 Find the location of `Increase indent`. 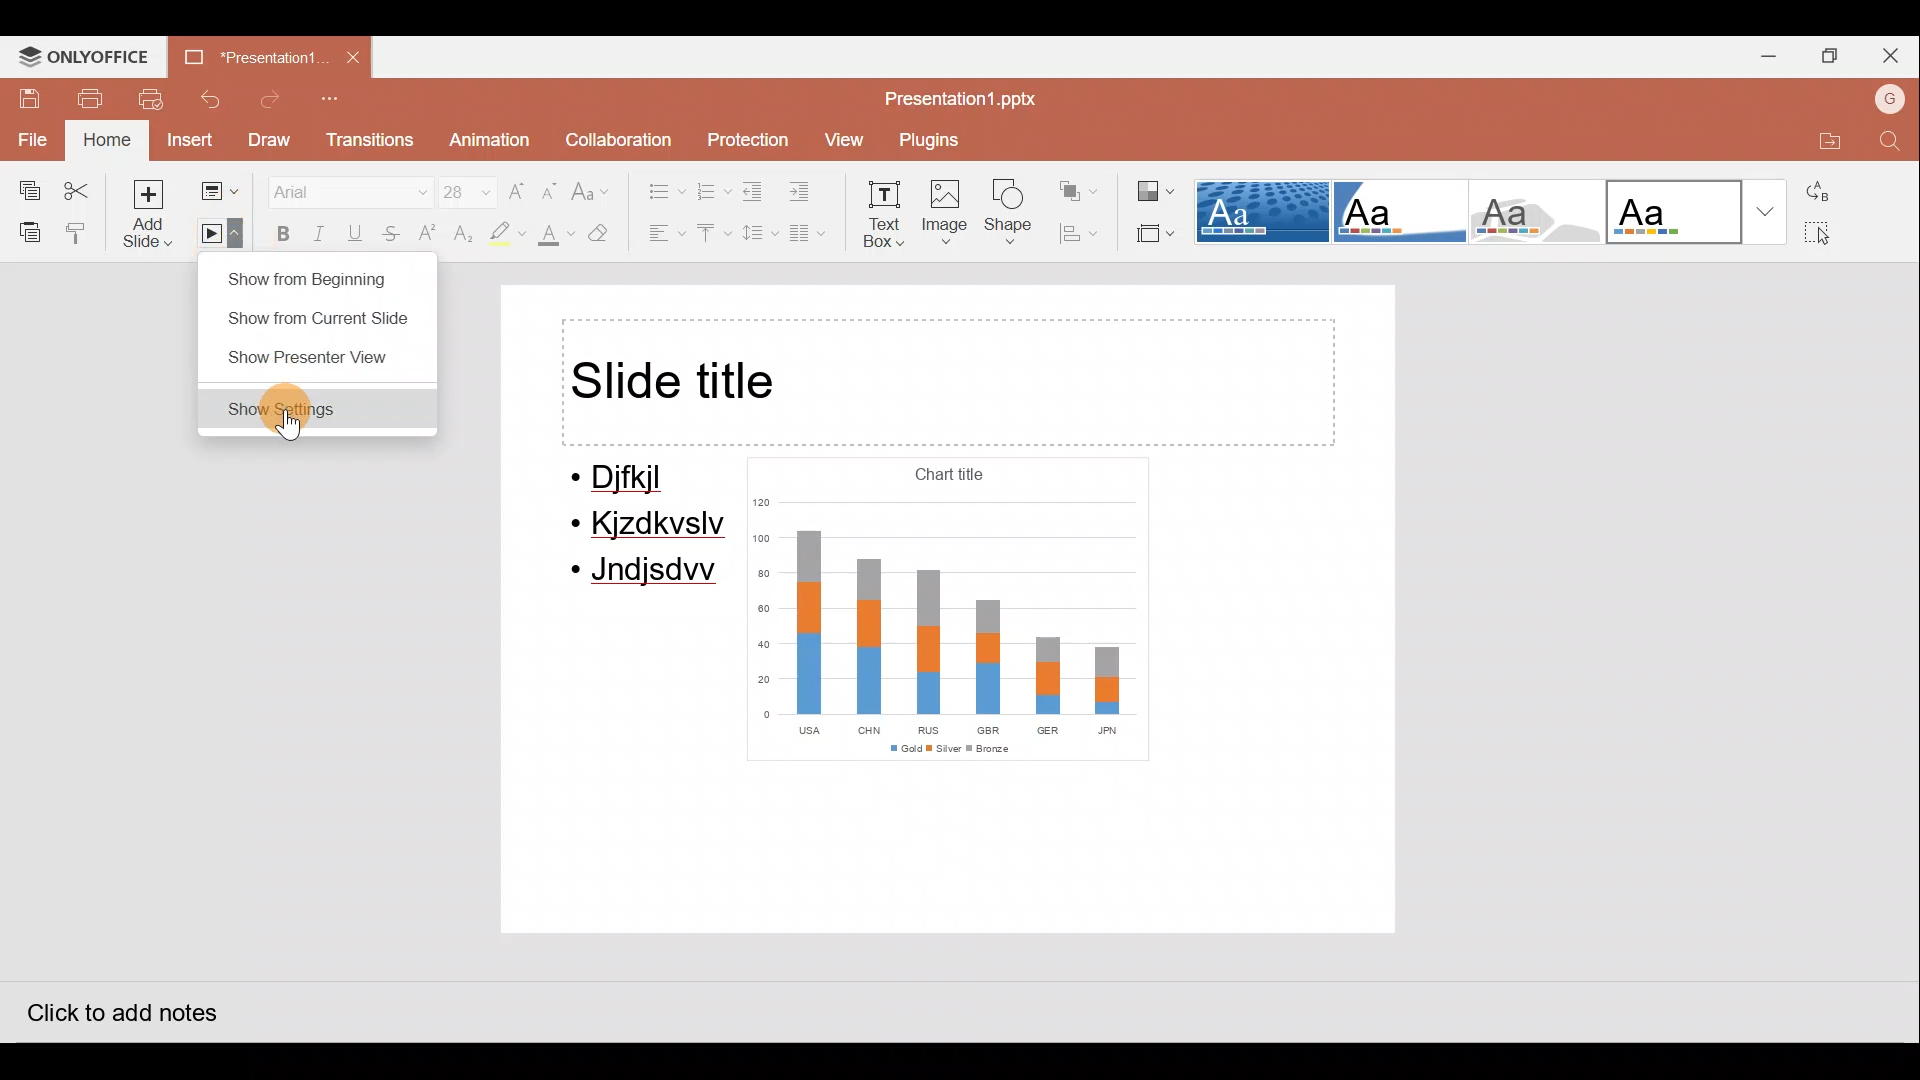

Increase indent is located at coordinates (808, 189).